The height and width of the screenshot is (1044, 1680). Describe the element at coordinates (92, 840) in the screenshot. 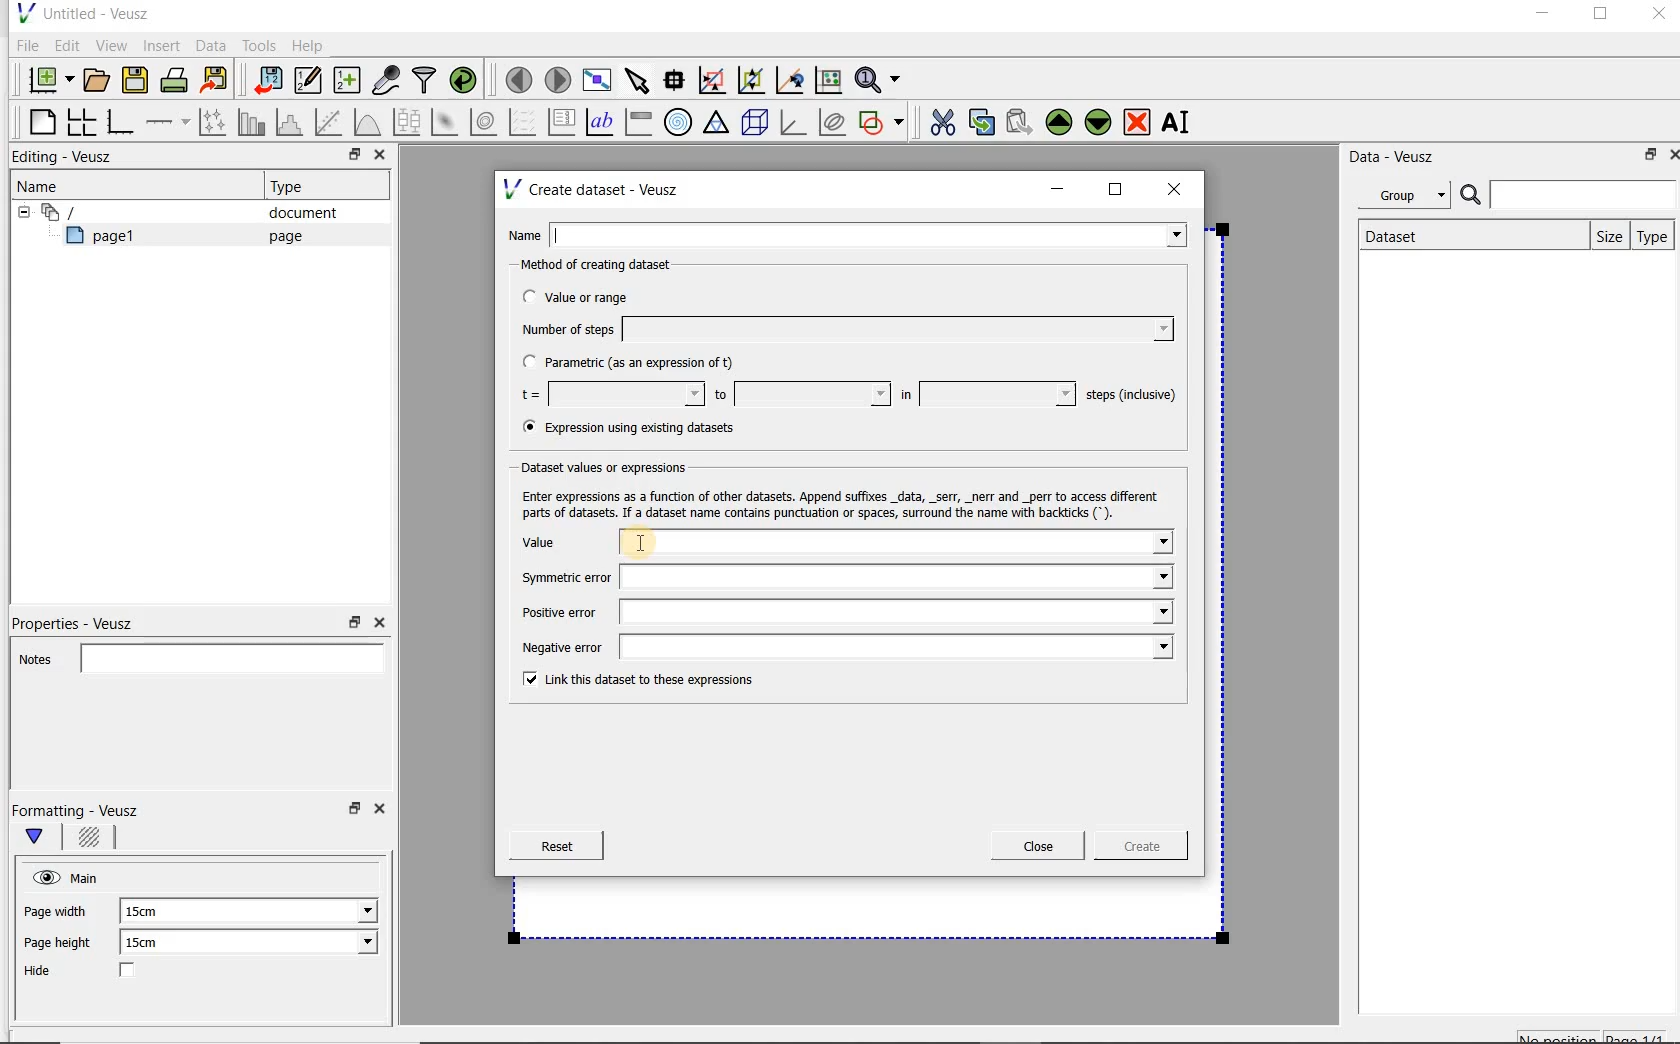

I see `Background` at that location.